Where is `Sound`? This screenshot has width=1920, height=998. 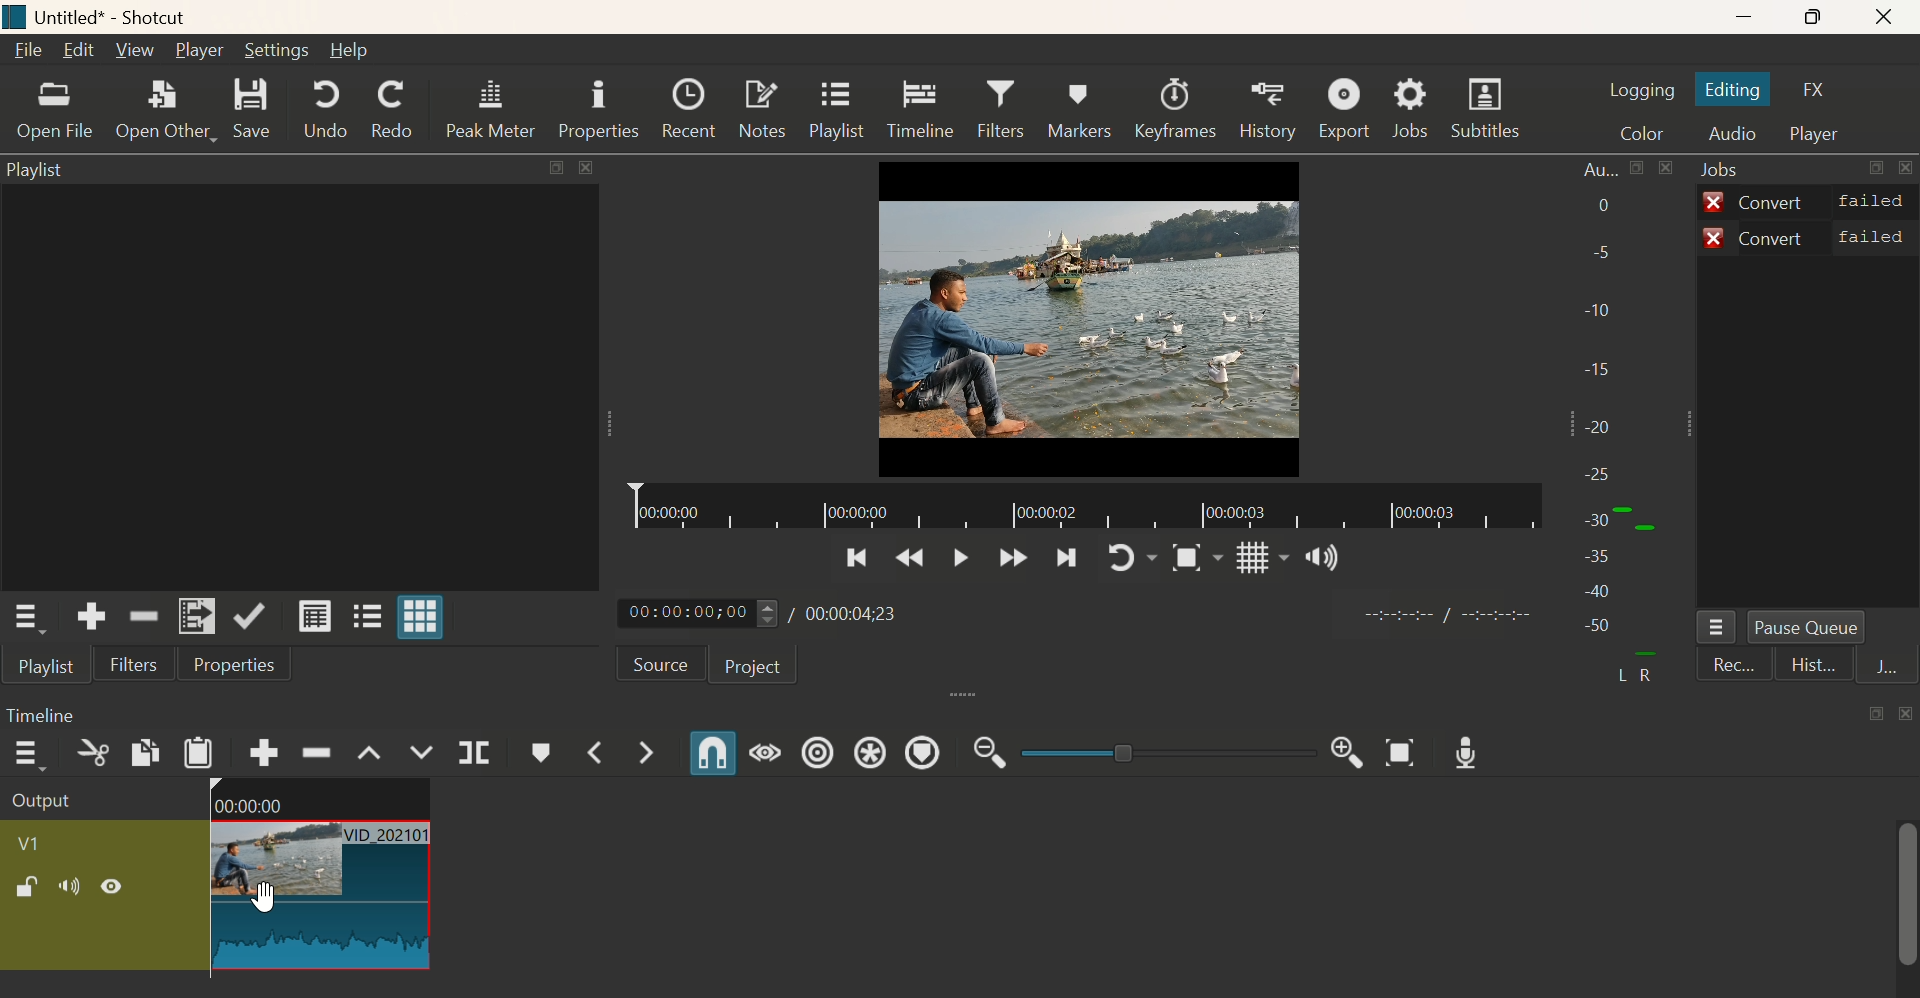 Sound is located at coordinates (1319, 557).